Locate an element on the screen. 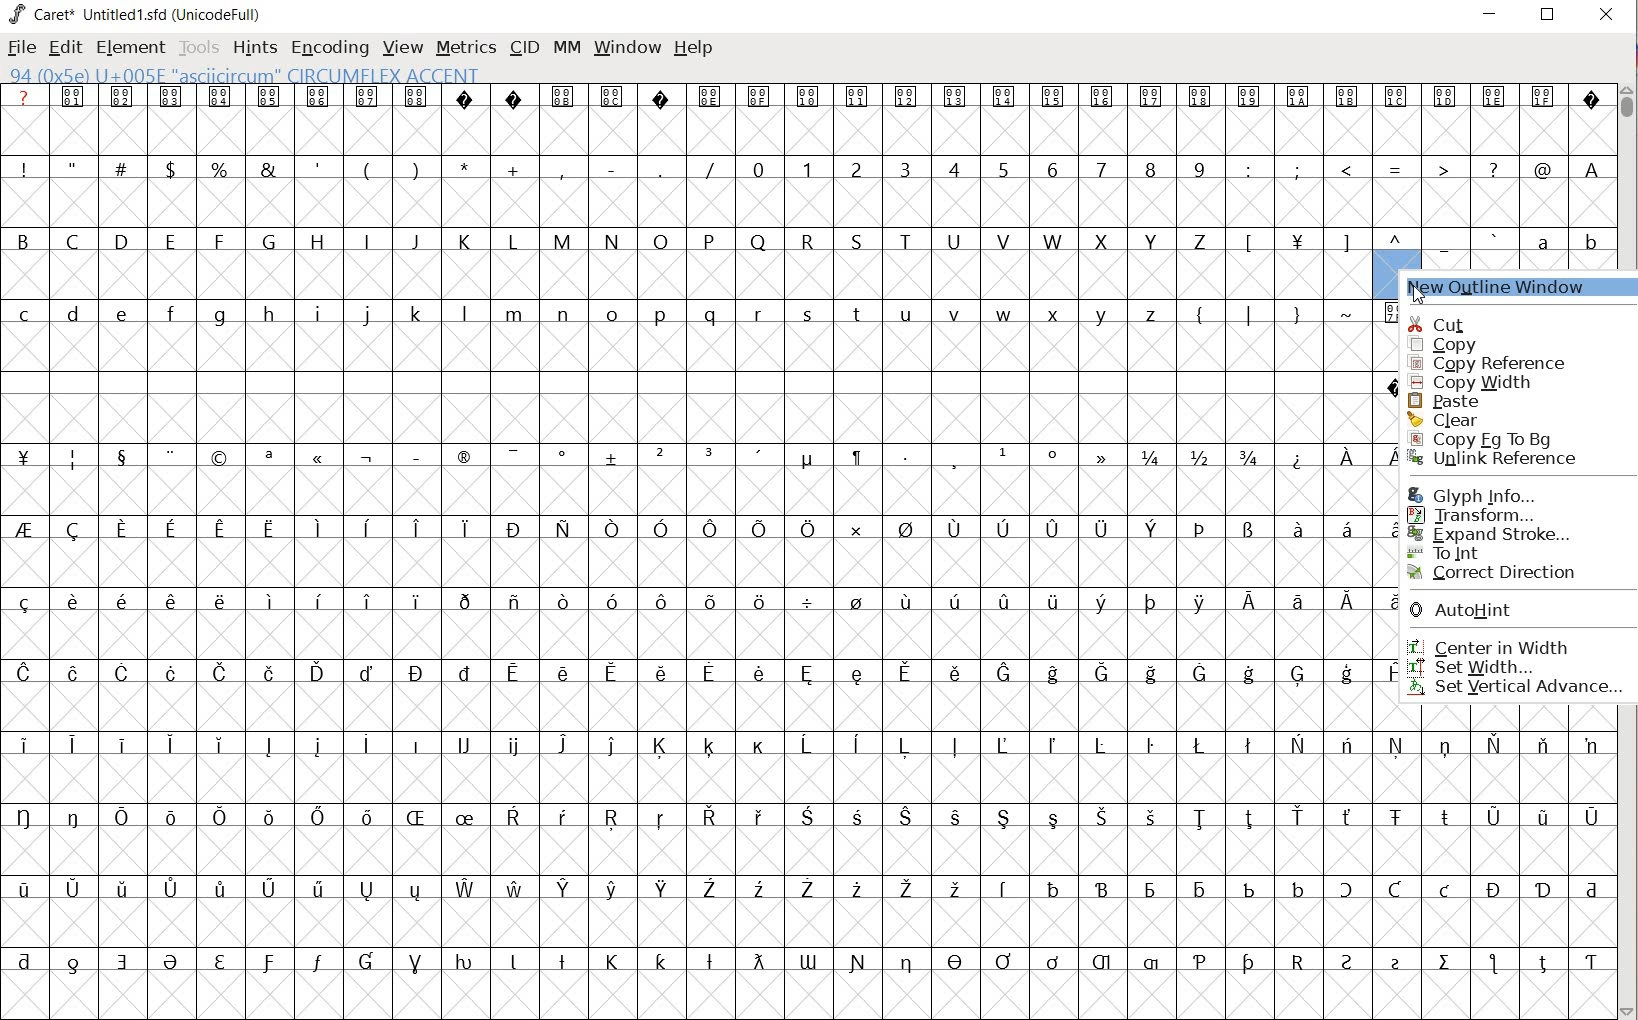 The width and height of the screenshot is (1638, 1020). correct direction is located at coordinates (1507, 574).